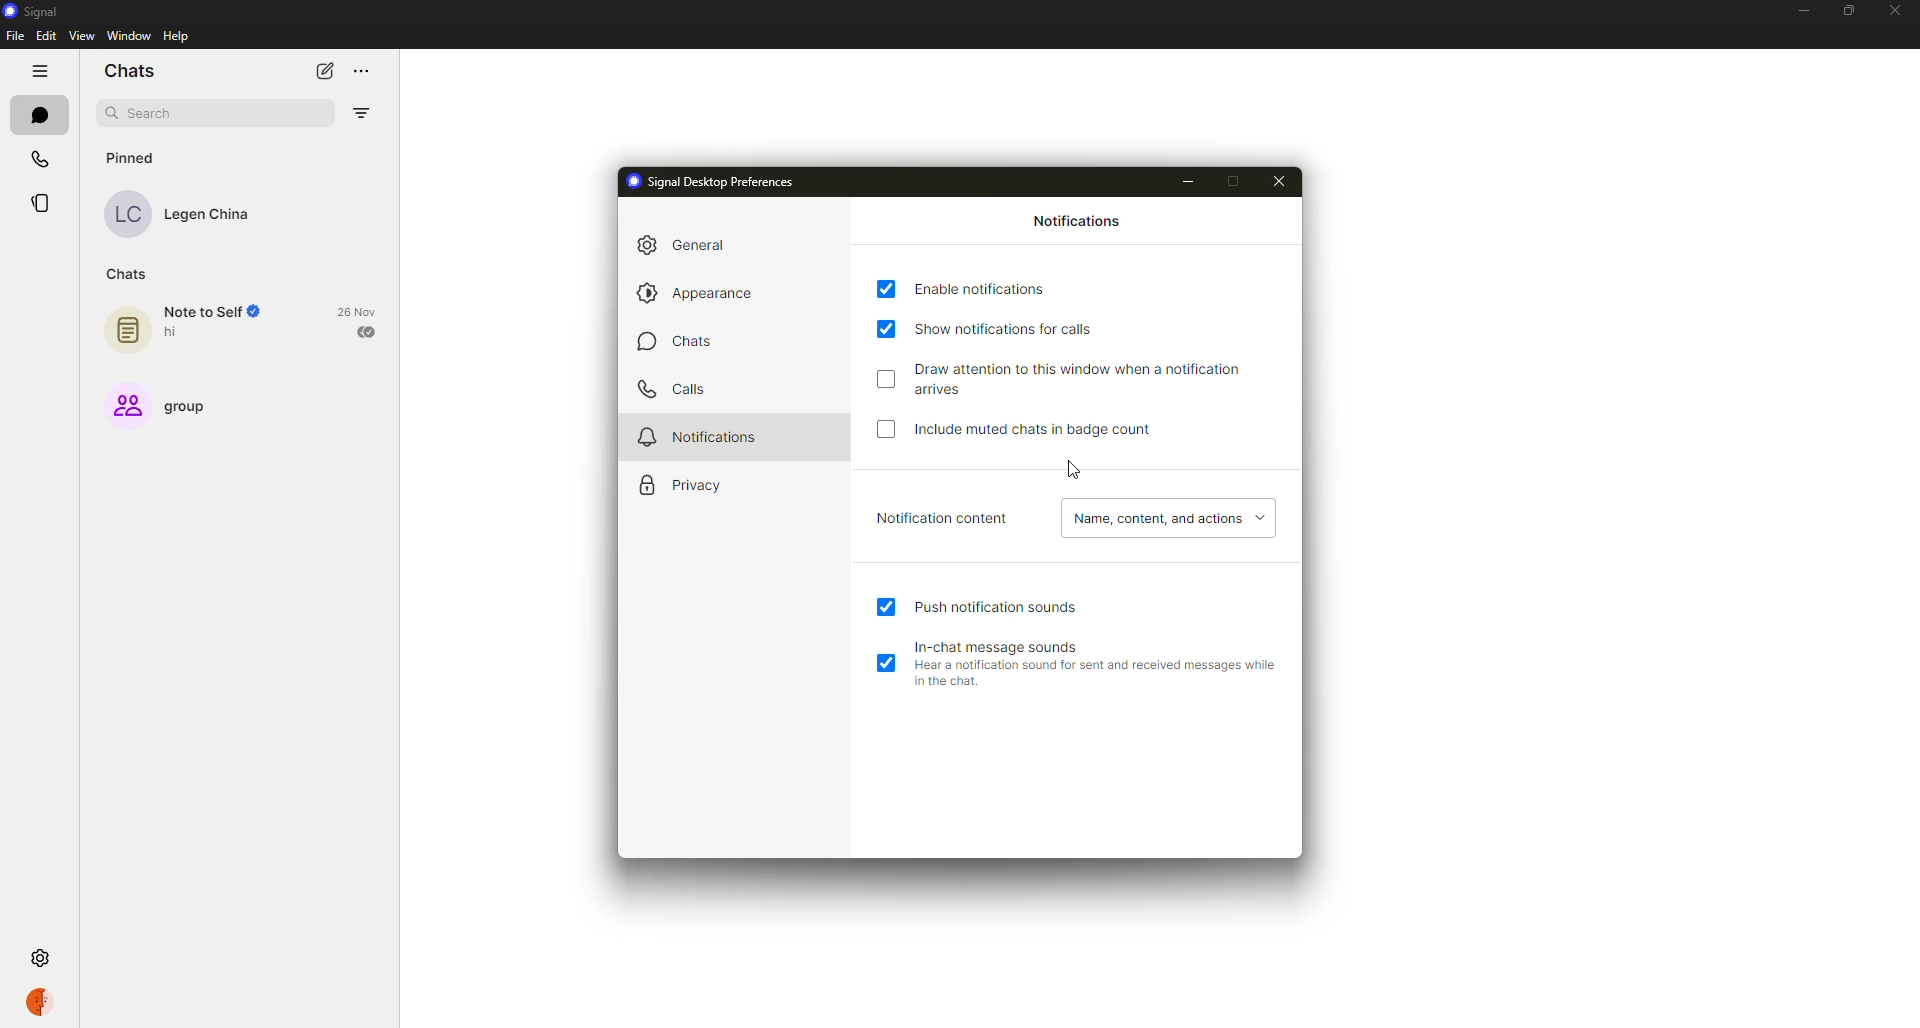 The height and width of the screenshot is (1028, 1920). I want to click on enabled, so click(889, 608).